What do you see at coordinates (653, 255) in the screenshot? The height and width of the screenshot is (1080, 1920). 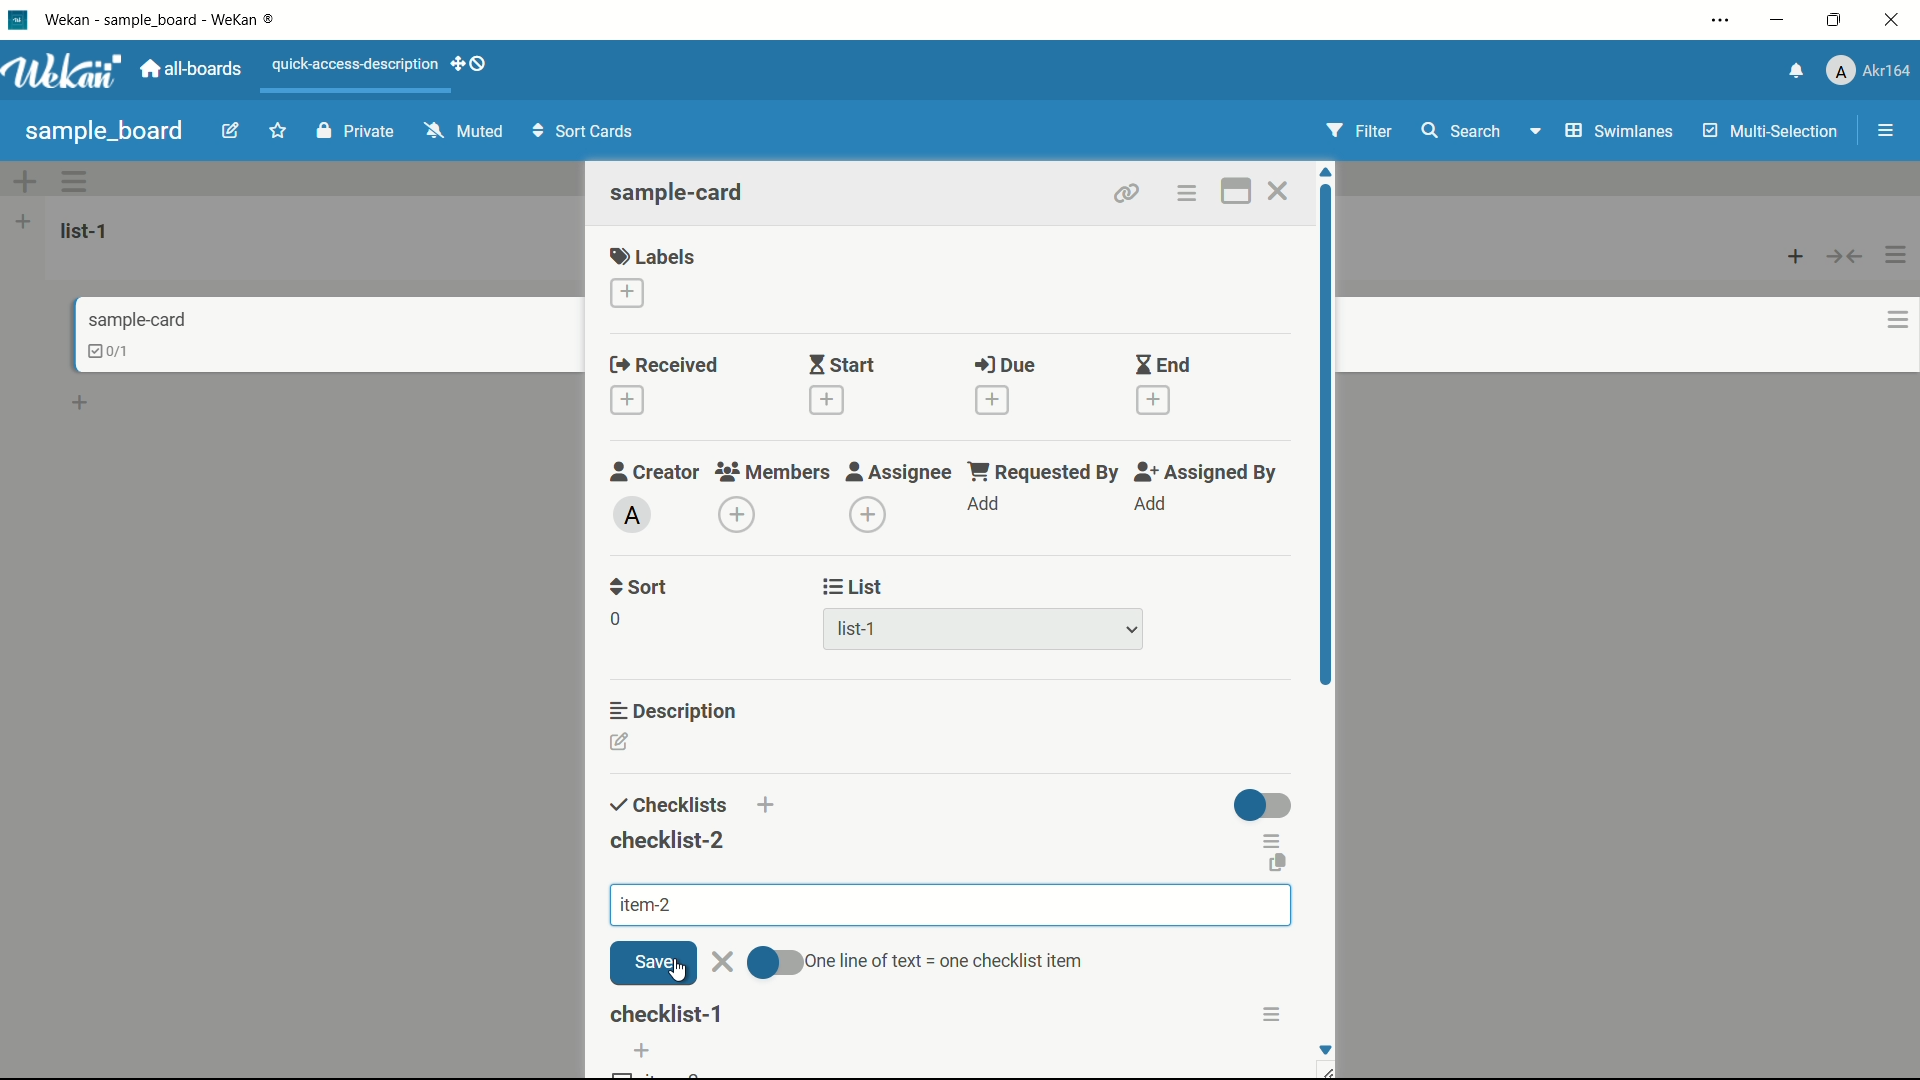 I see `labels` at bounding box center [653, 255].